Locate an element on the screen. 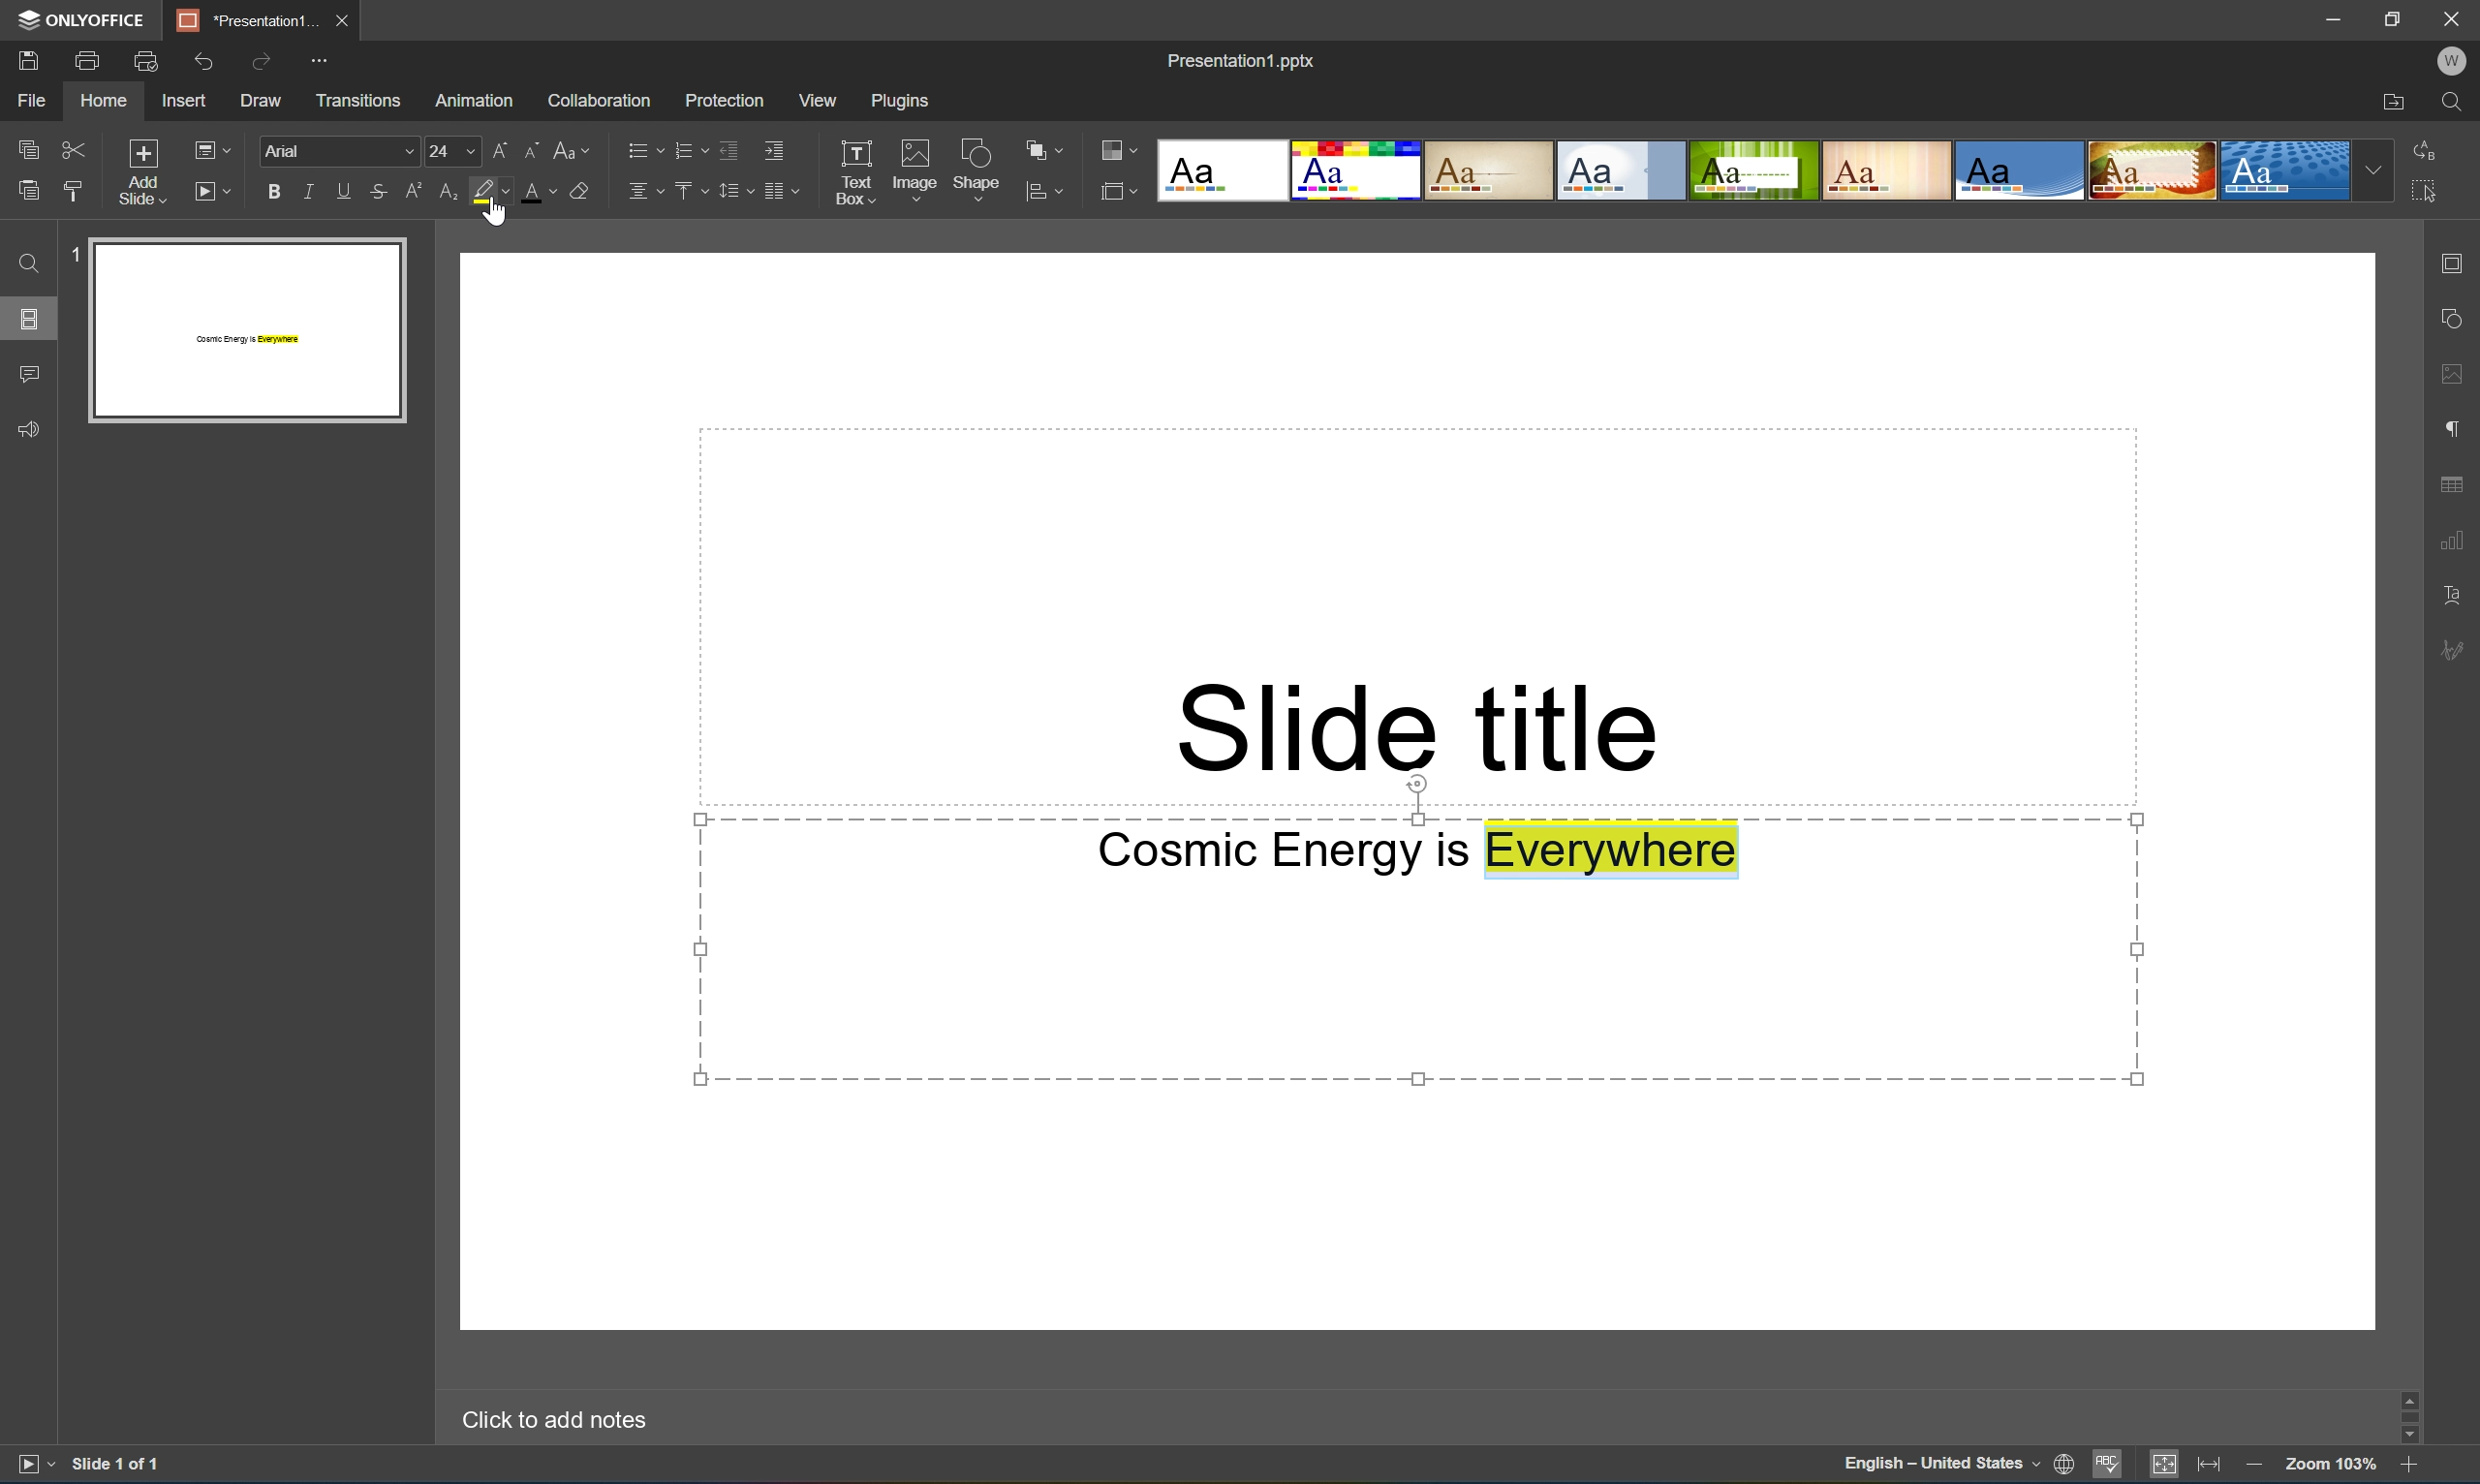 This screenshot has width=2480, height=1484. Clear style is located at coordinates (580, 189).